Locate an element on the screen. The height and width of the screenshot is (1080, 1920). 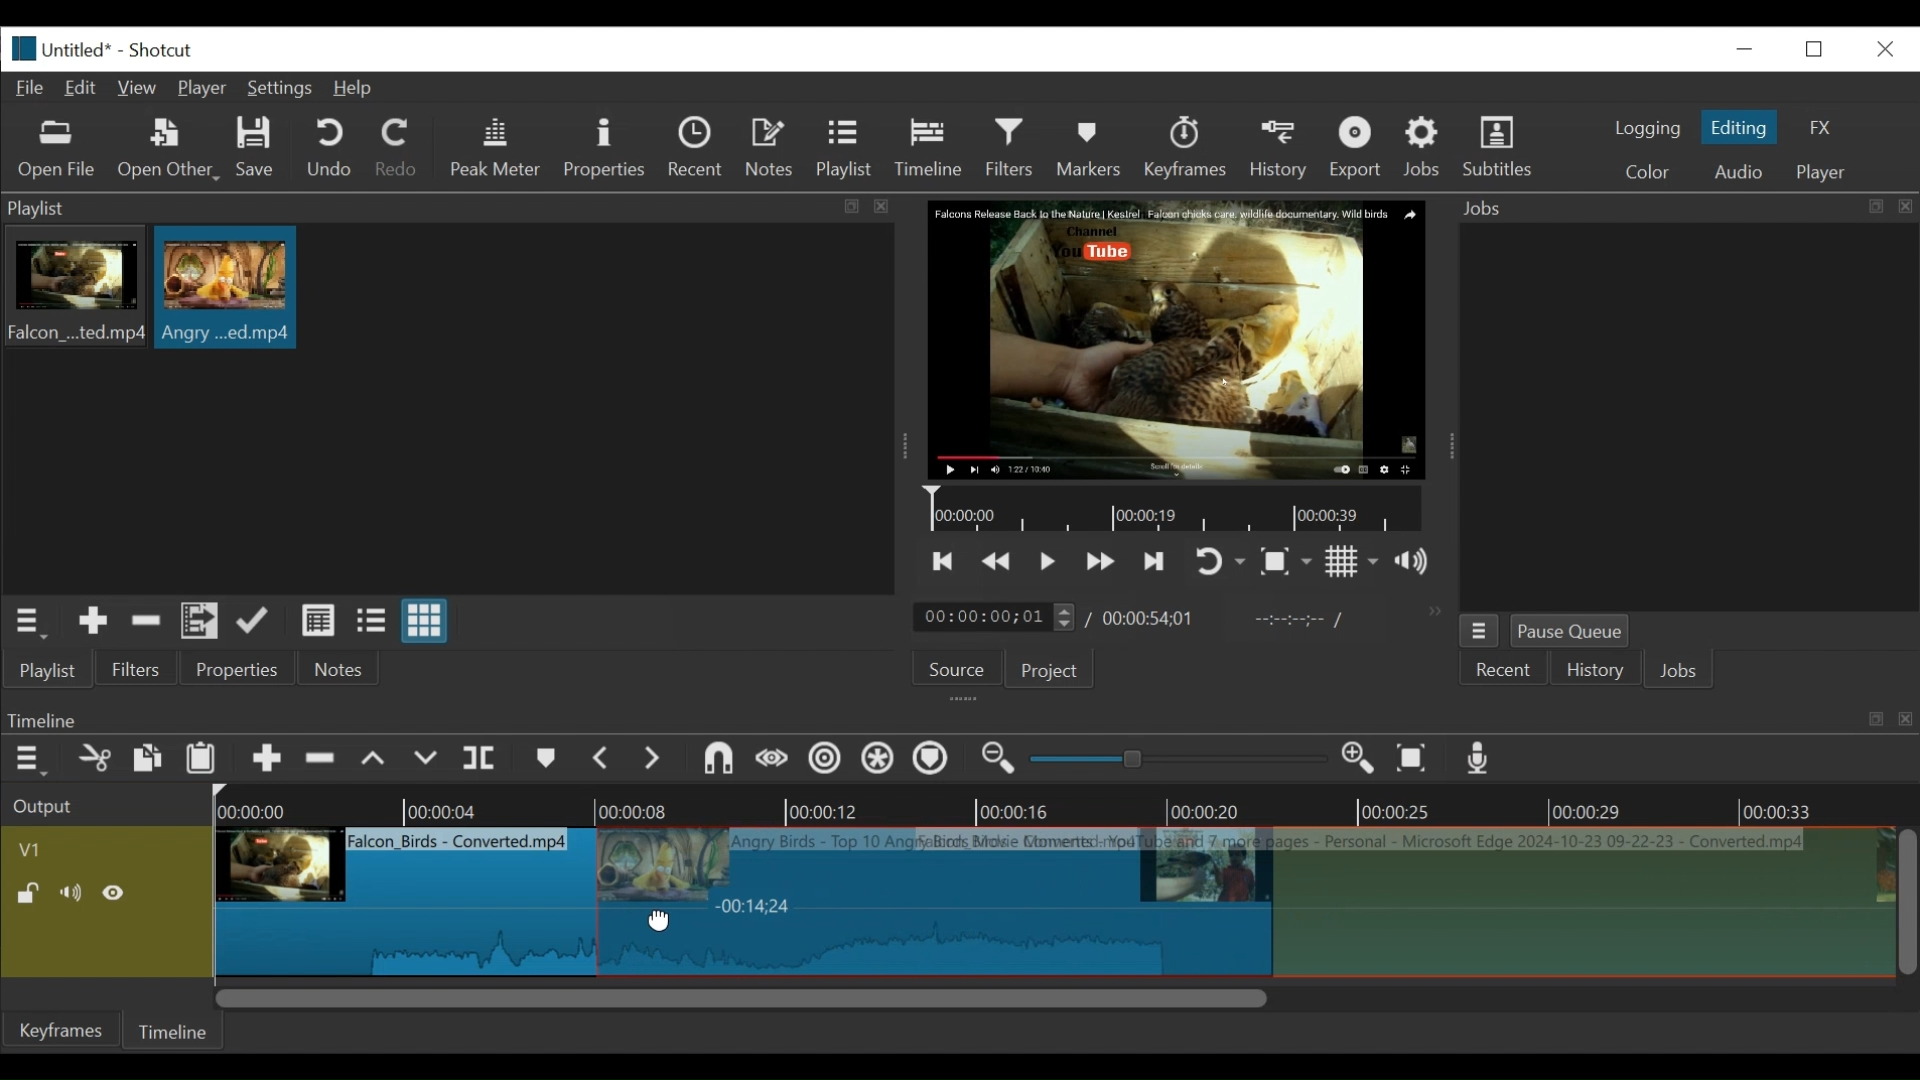
Zoom timeline in is located at coordinates (995, 761).